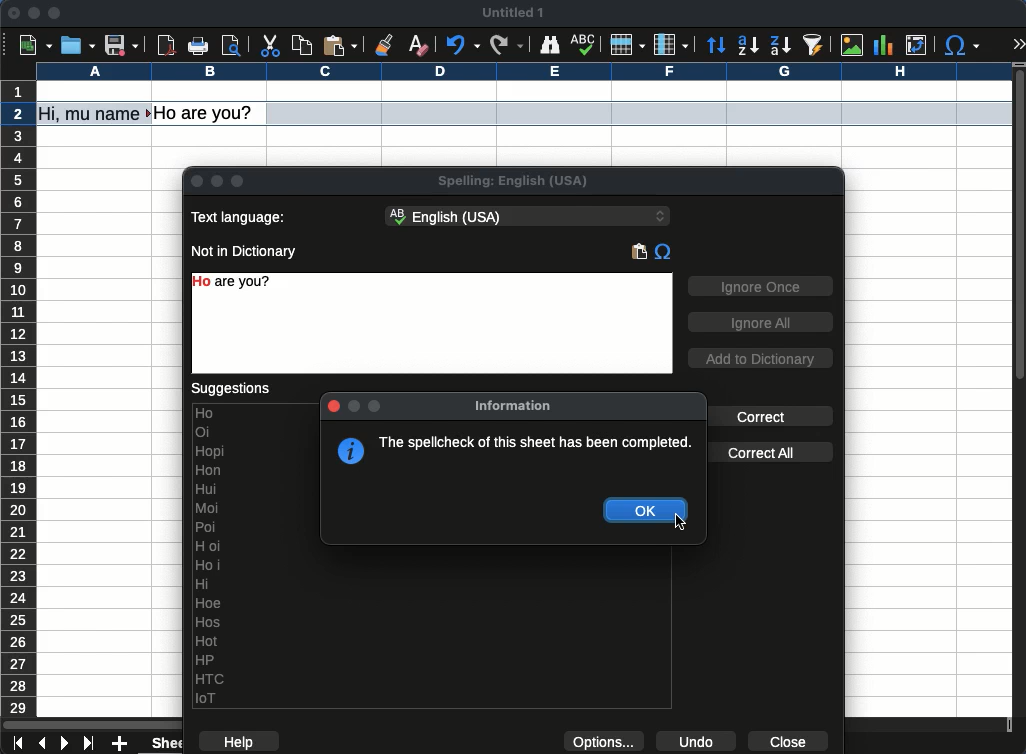  What do you see at coordinates (696, 741) in the screenshot?
I see `undo` at bounding box center [696, 741].